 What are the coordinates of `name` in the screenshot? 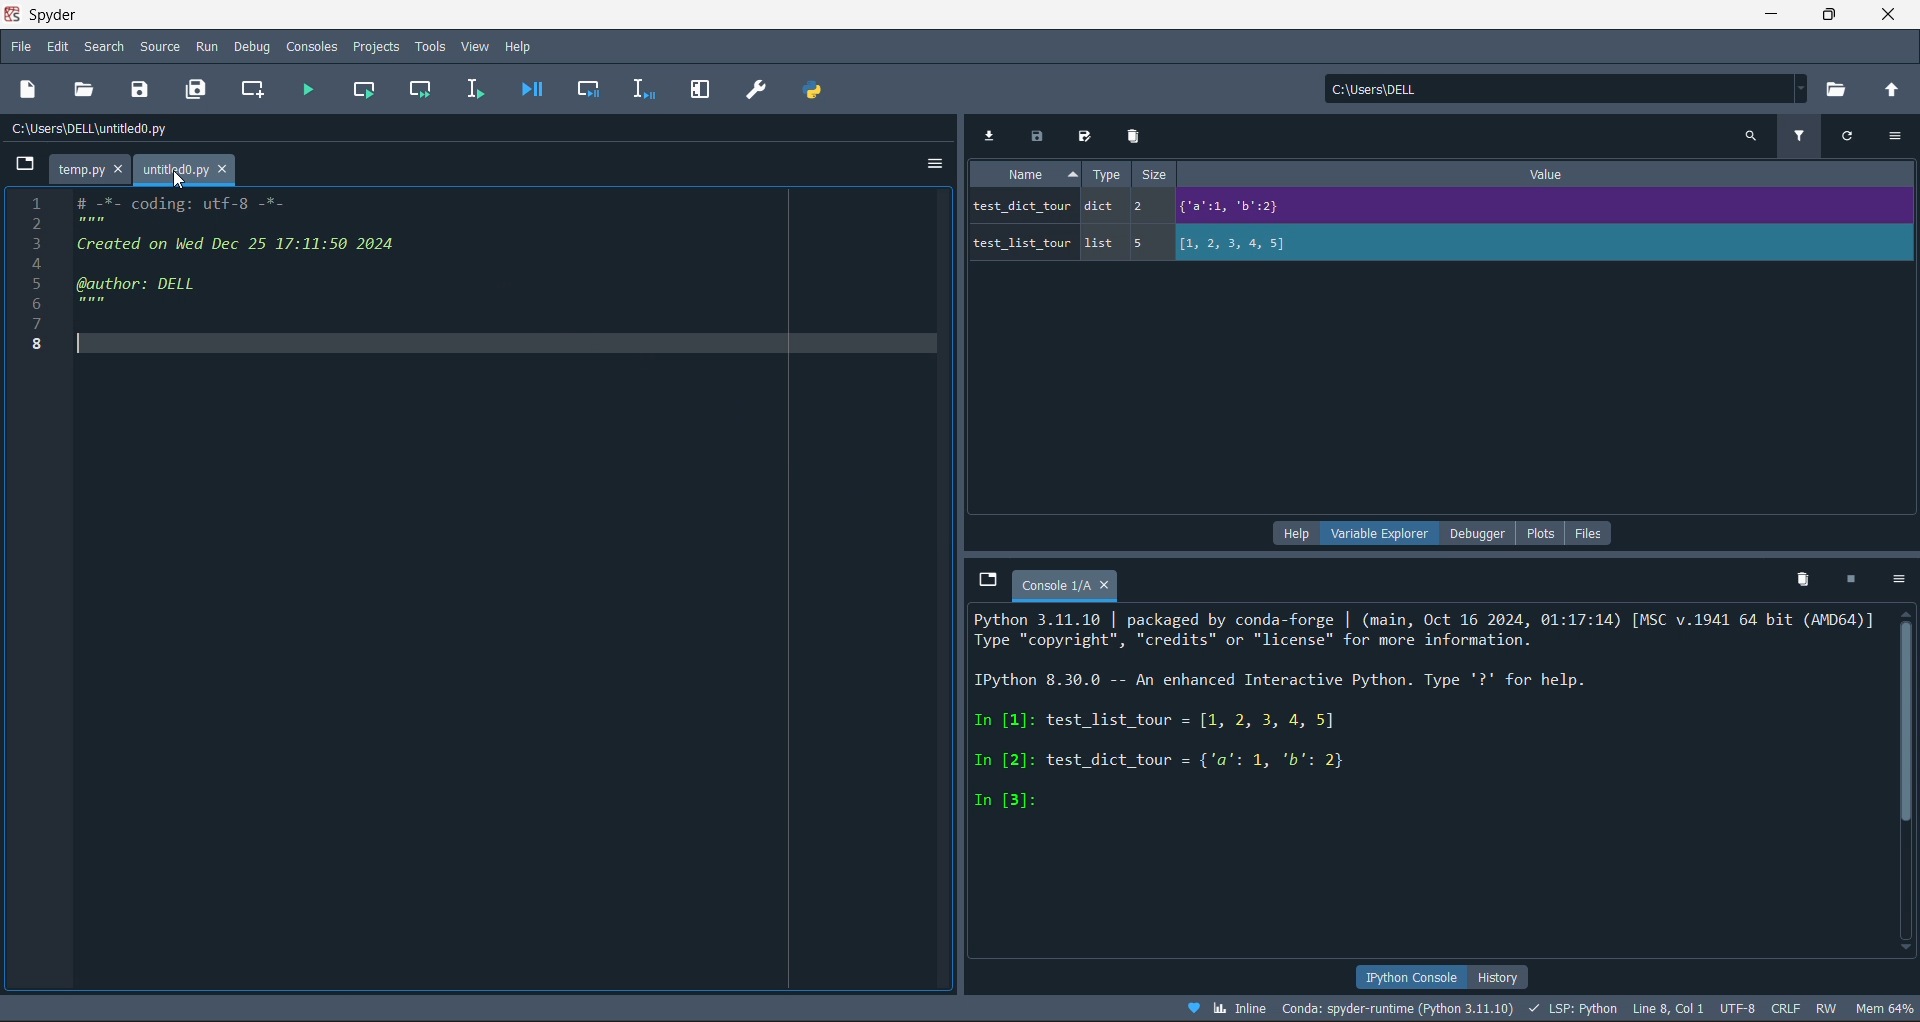 It's located at (1025, 177).